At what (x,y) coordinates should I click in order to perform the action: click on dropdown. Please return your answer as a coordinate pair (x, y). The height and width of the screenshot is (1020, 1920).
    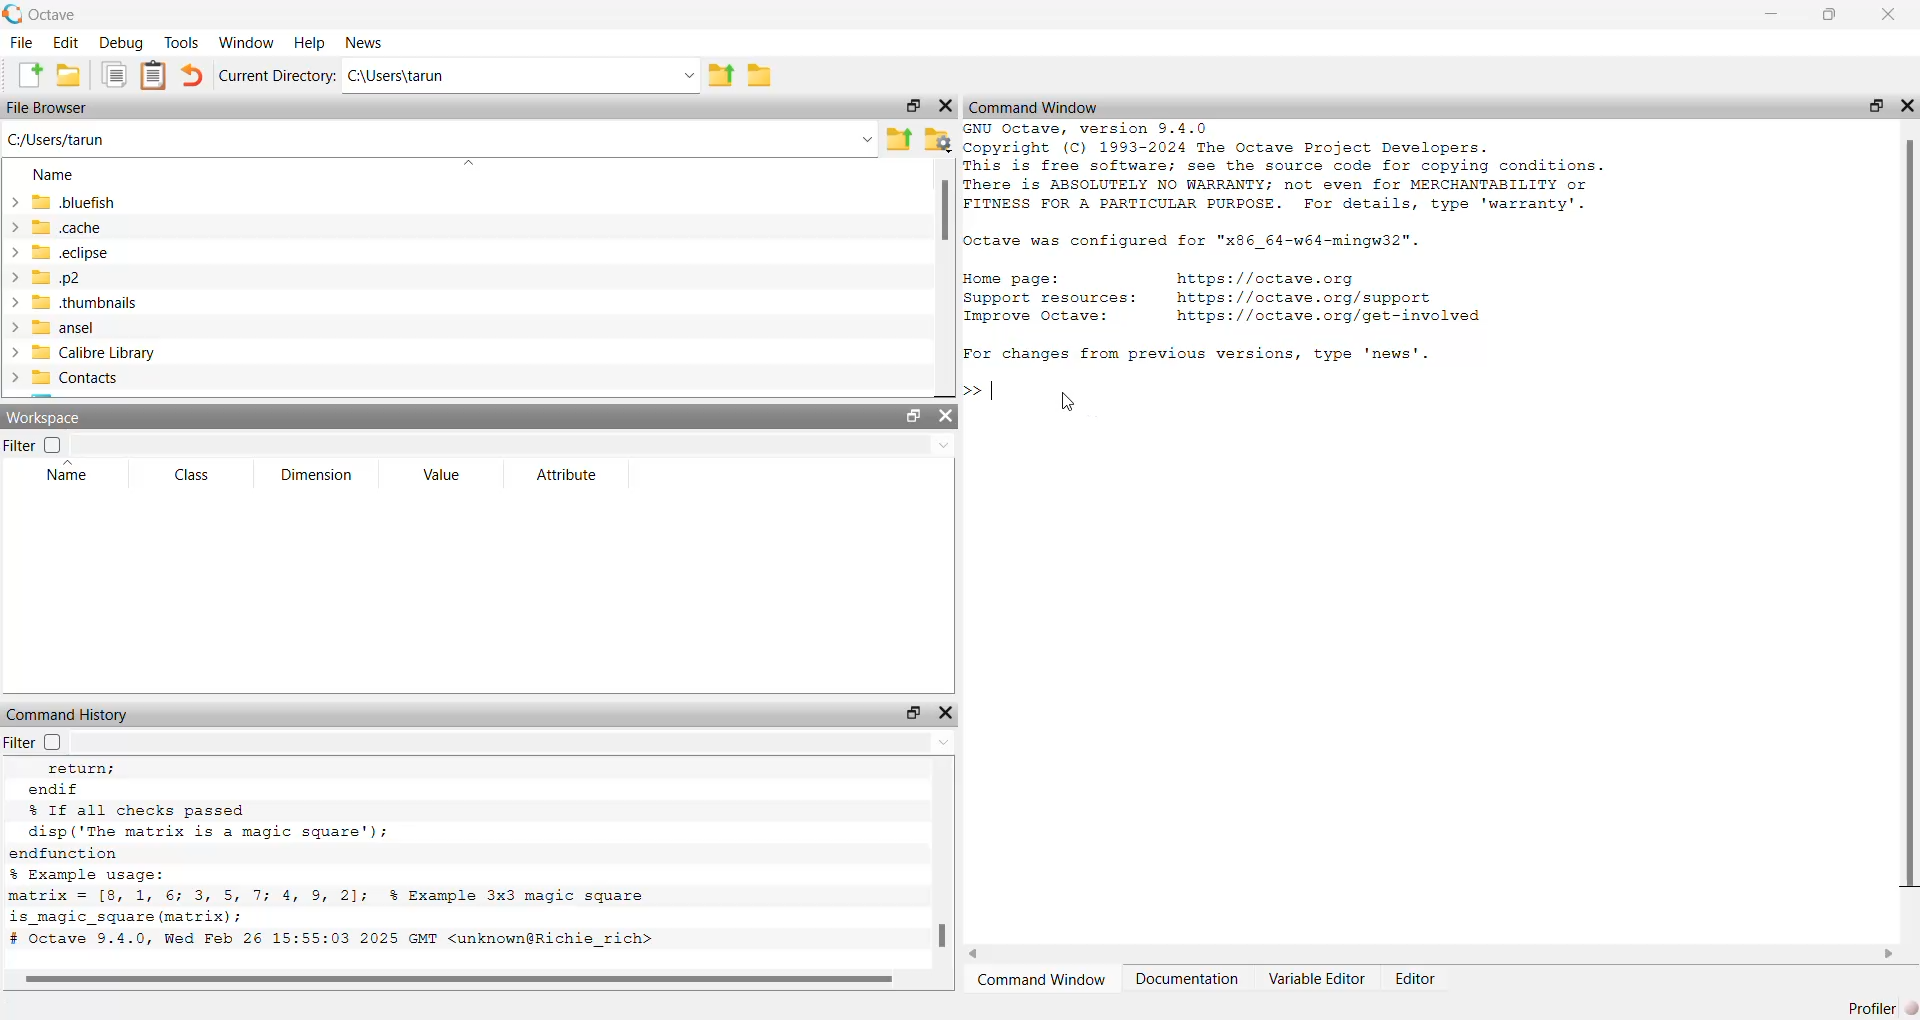
    Looking at the image, I should click on (942, 445).